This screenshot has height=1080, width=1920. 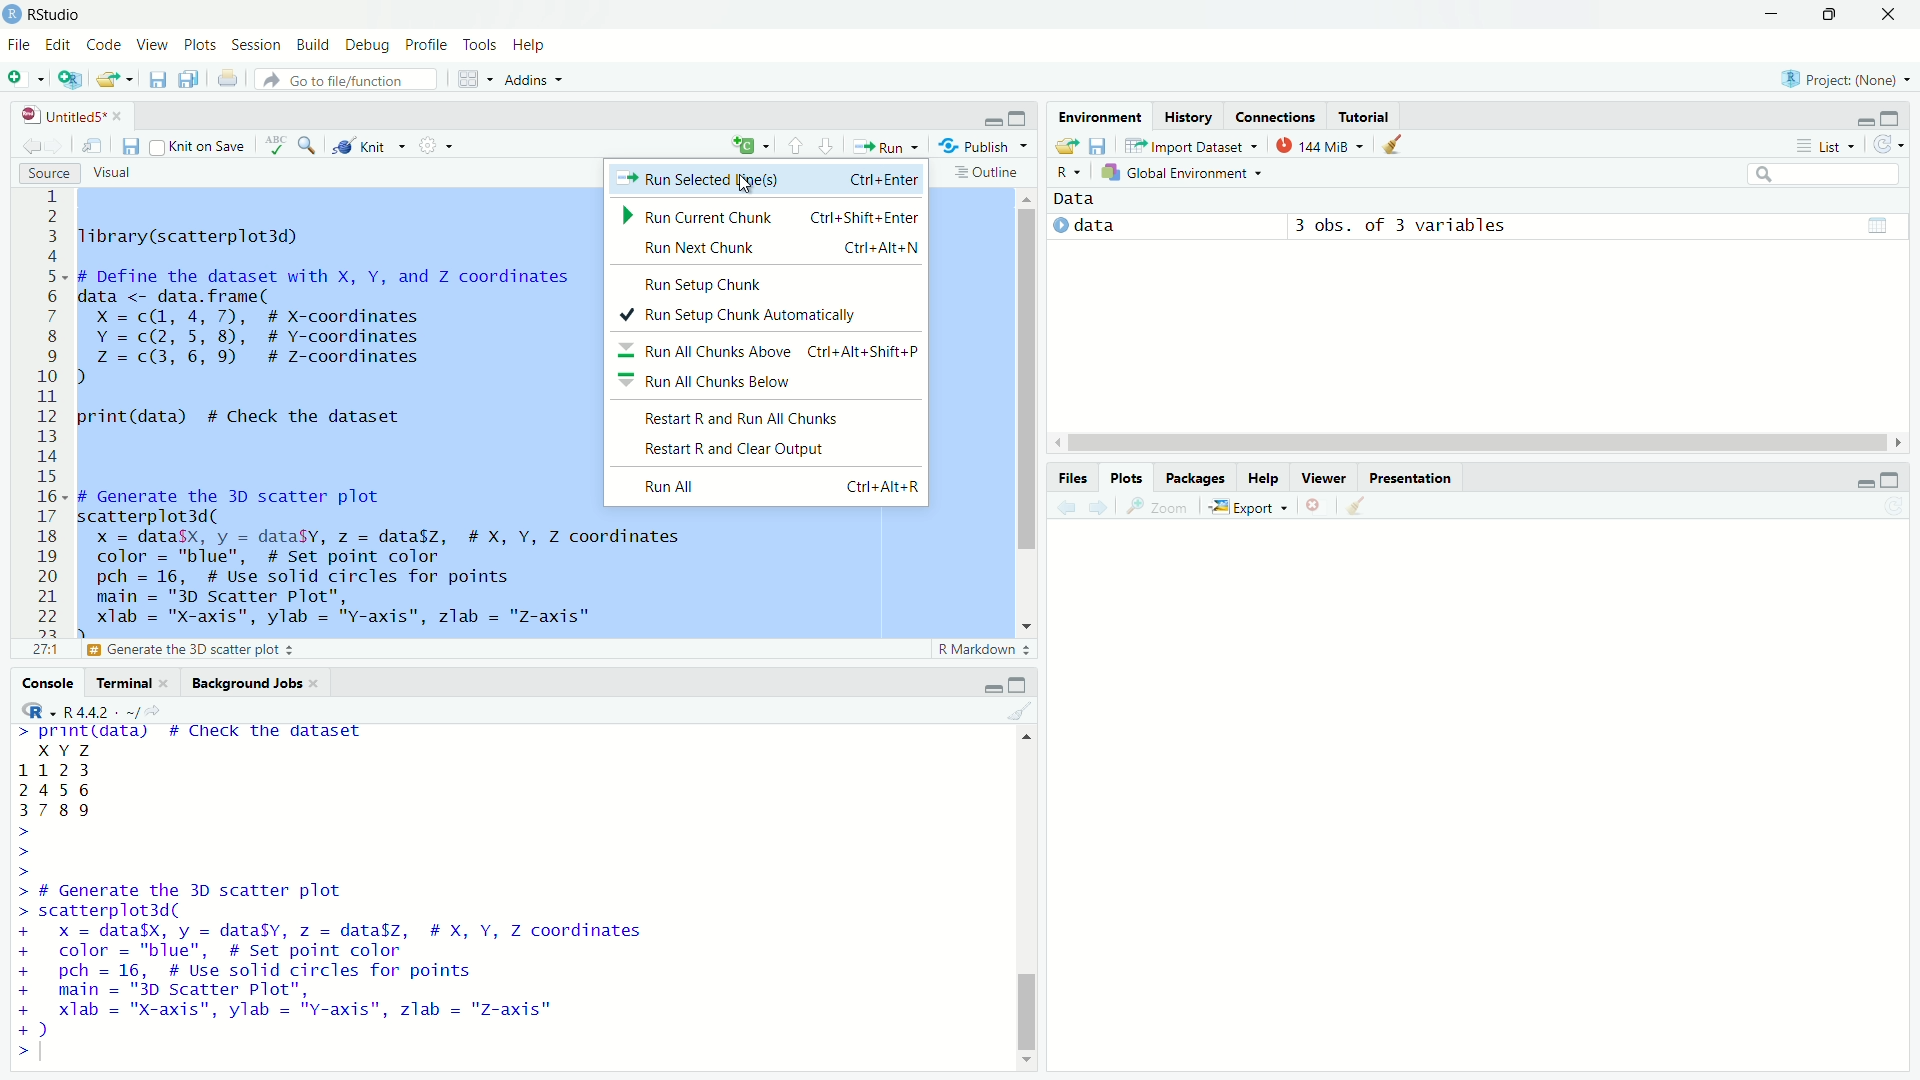 I want to click on viewer, so click(x=1322, y=477).